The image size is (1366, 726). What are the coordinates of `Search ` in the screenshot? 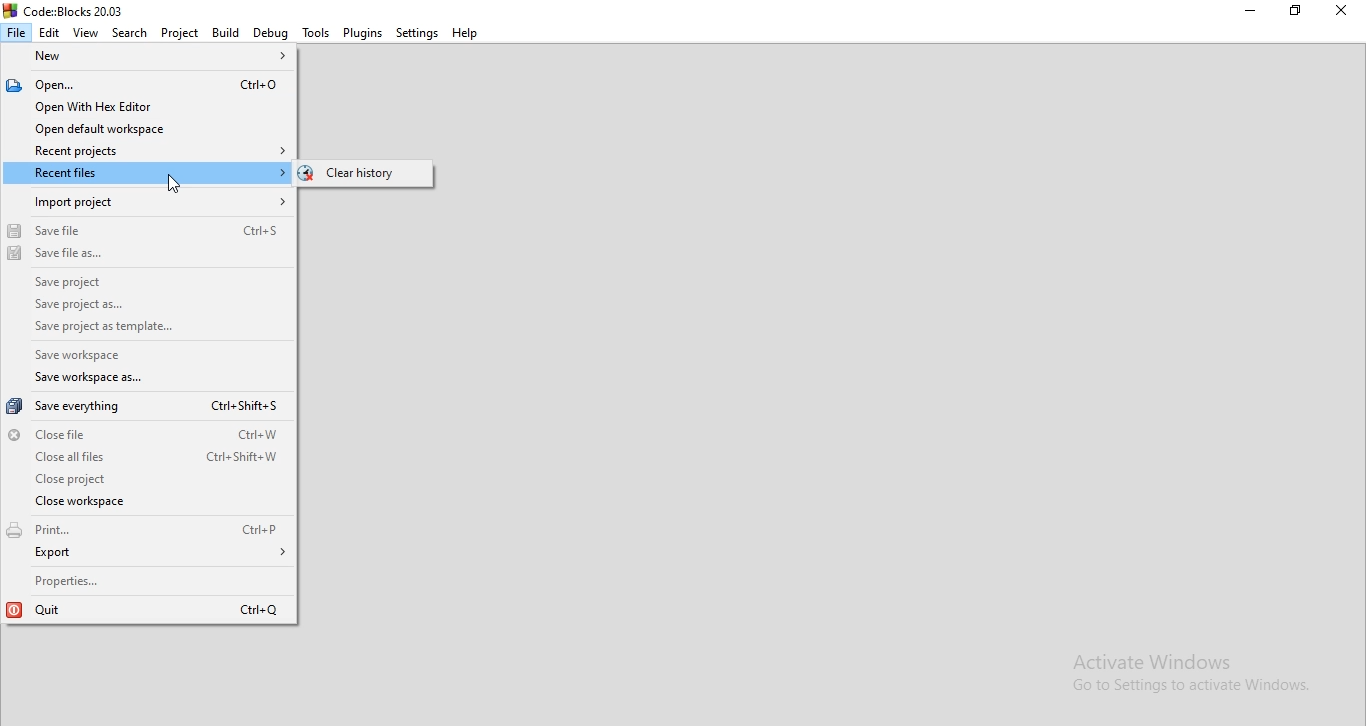 It's located at (127, 32).